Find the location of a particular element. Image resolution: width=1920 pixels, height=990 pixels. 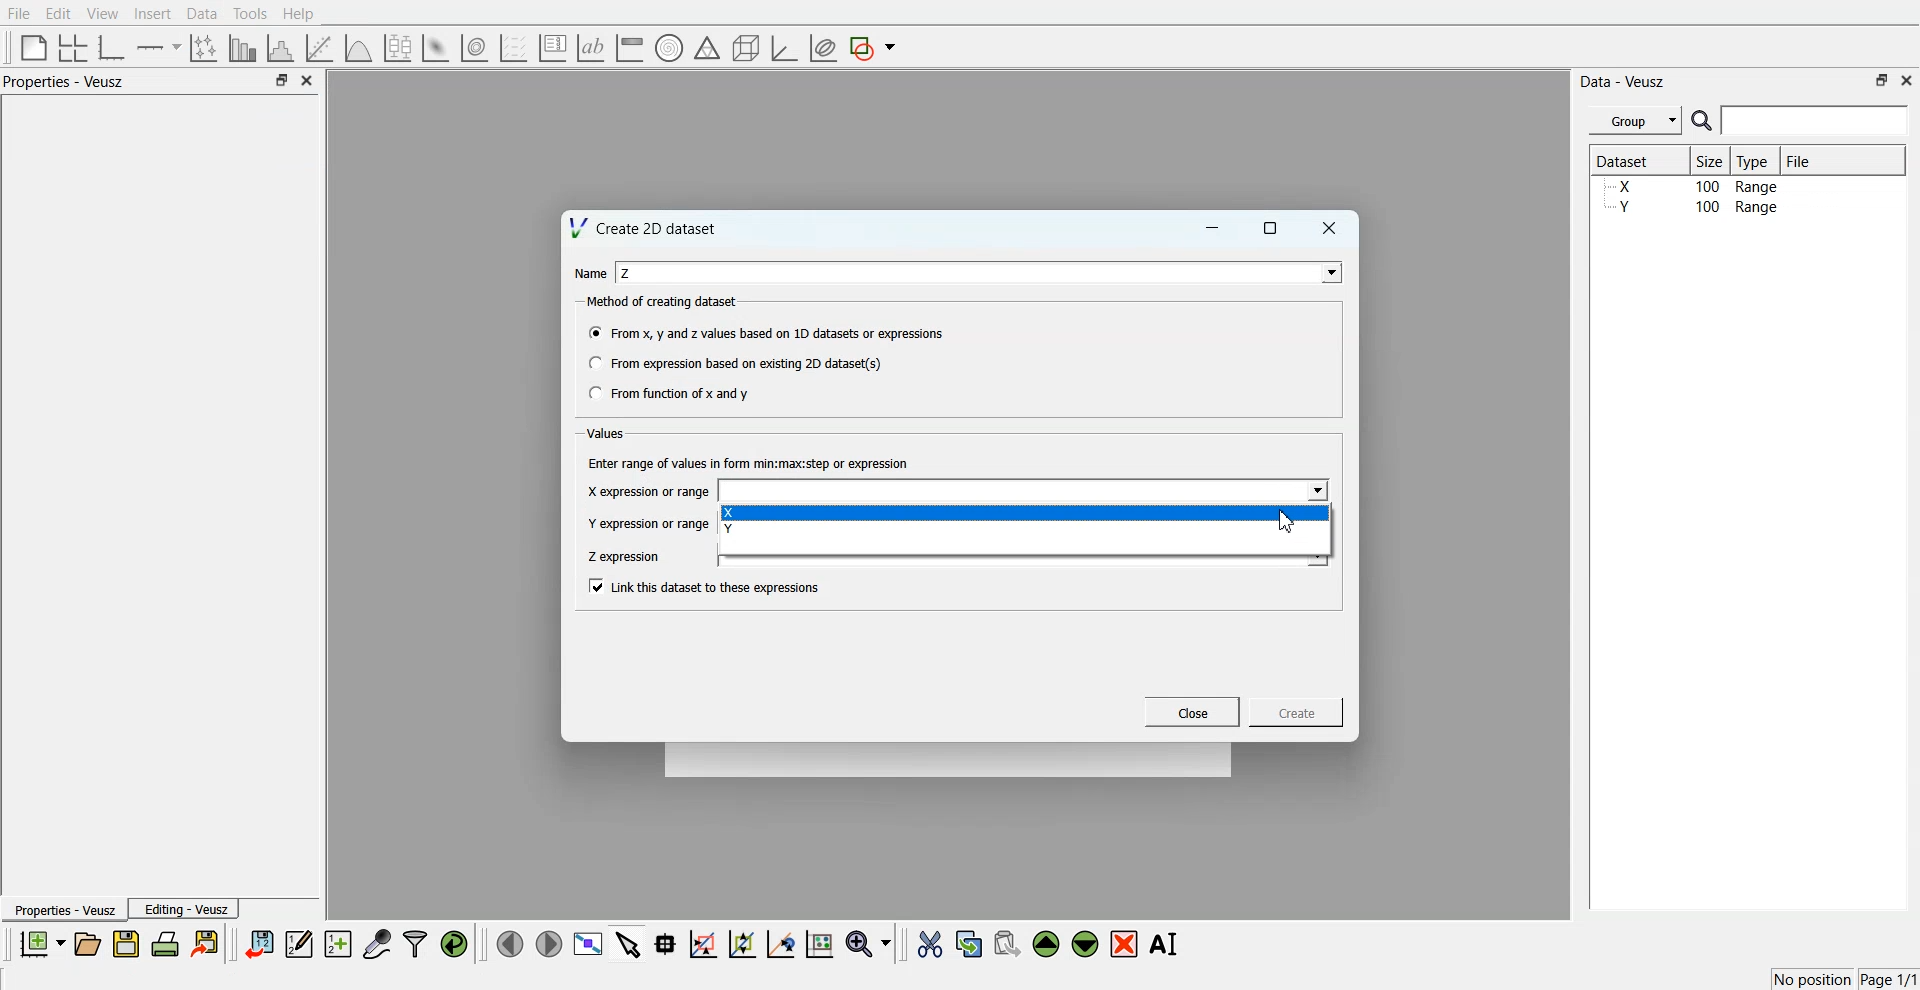

3D Graph is located at coordinates (784, 48).